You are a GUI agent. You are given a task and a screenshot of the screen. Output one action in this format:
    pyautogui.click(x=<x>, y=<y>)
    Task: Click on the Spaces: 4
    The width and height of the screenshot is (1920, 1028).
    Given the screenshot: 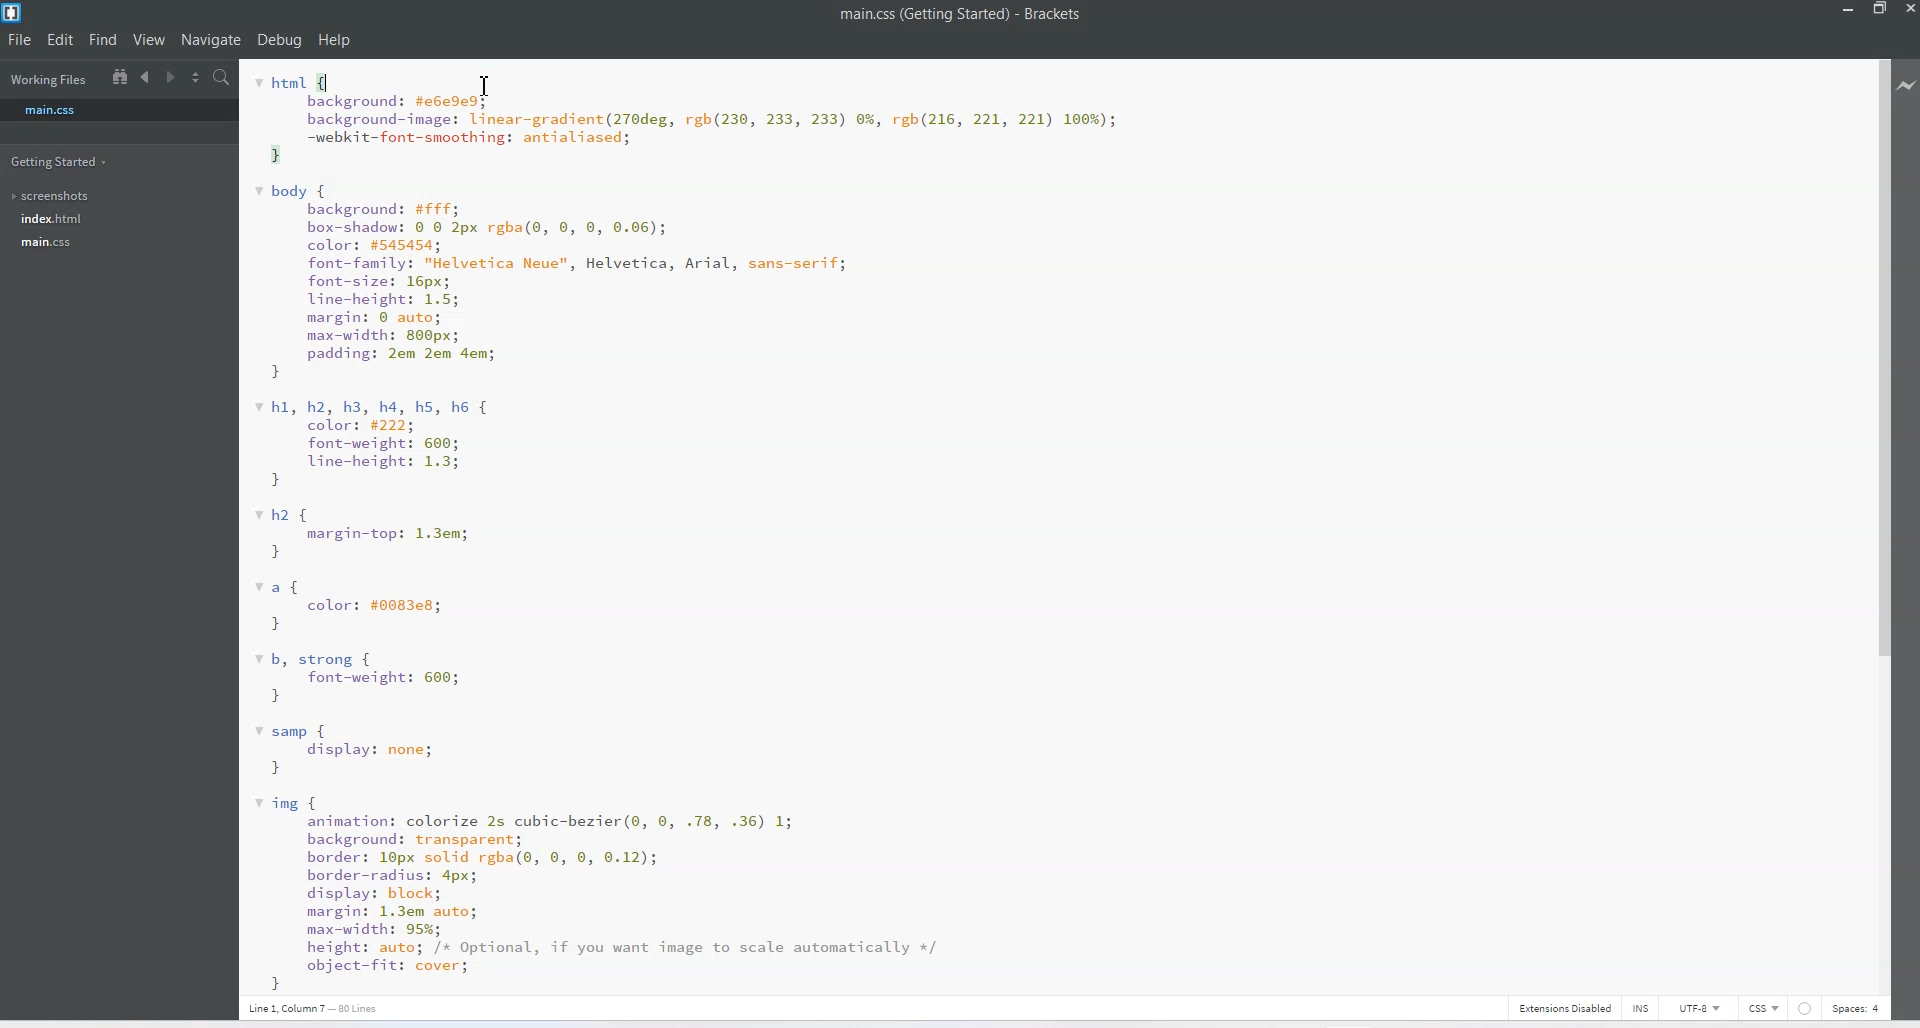 What is the action you would take?
    pyautogui.click(x=1857, y=1008)
    